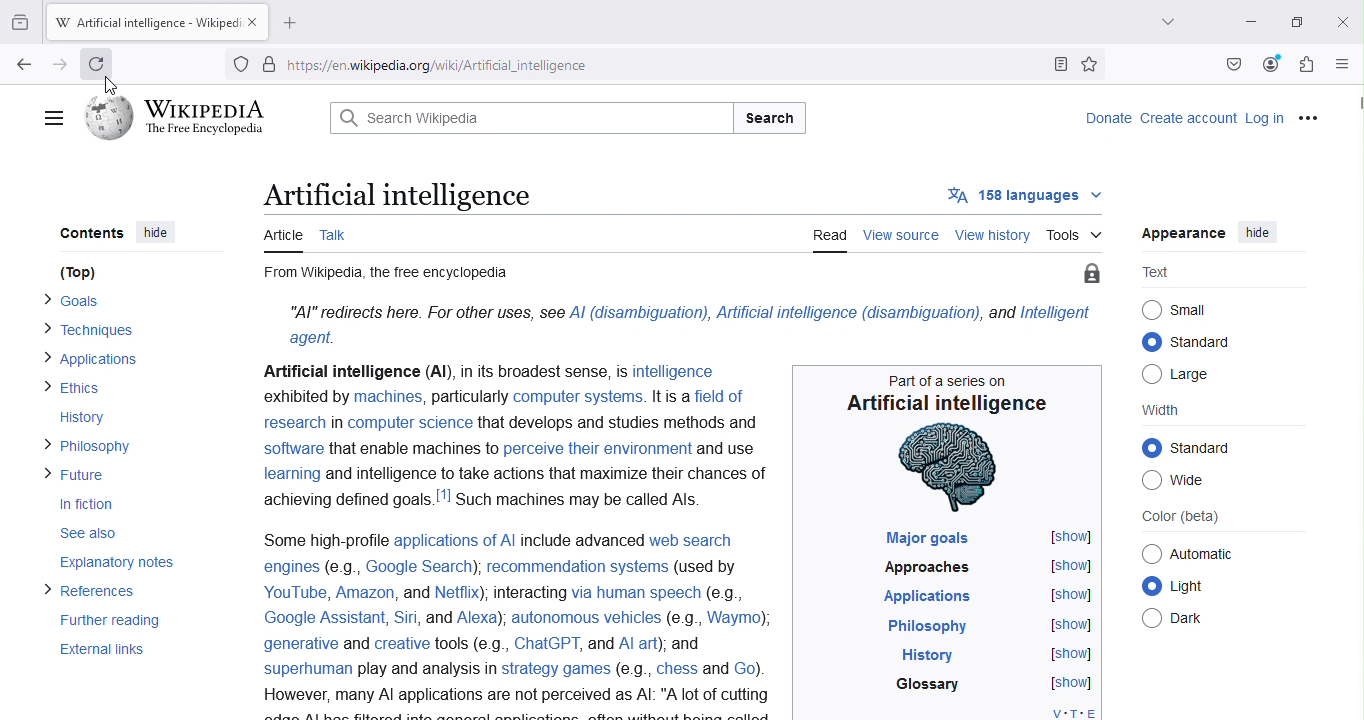  I want to click on achieving defined goals.!"! Such machines may be called Als., so click(484, 502).